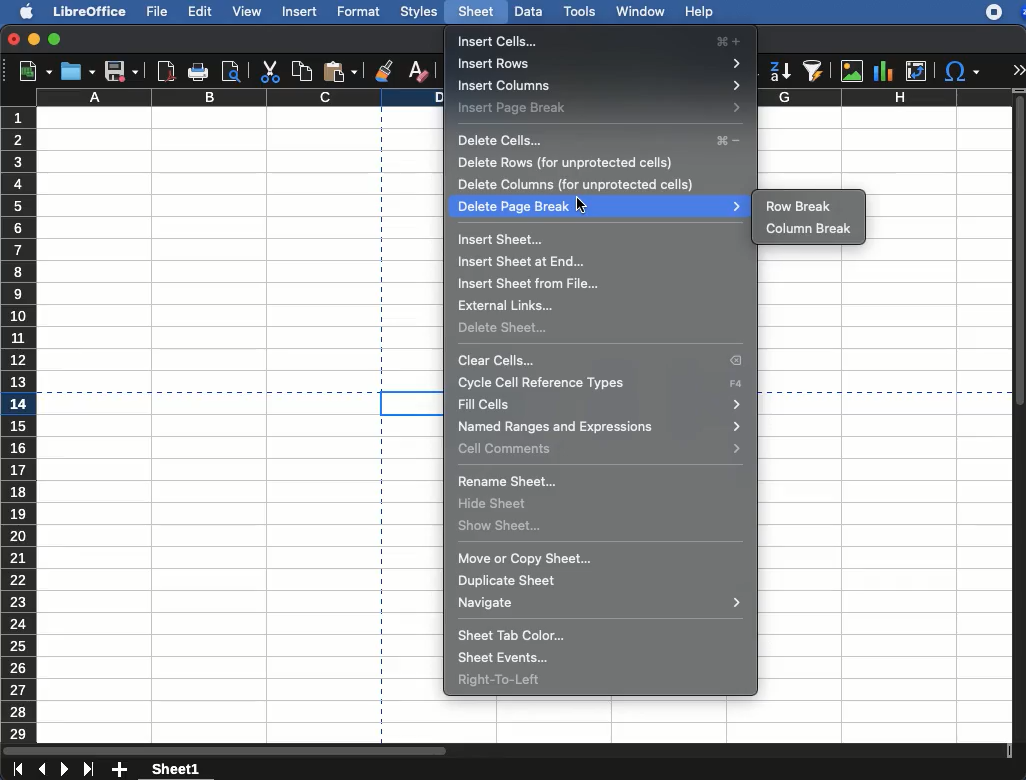 Image resolution: width=1026 pixels, height=780 pixels. What do you see at coordinates (852, 72) in the screenshot?
I see `image` at bounding box center [852, 72].